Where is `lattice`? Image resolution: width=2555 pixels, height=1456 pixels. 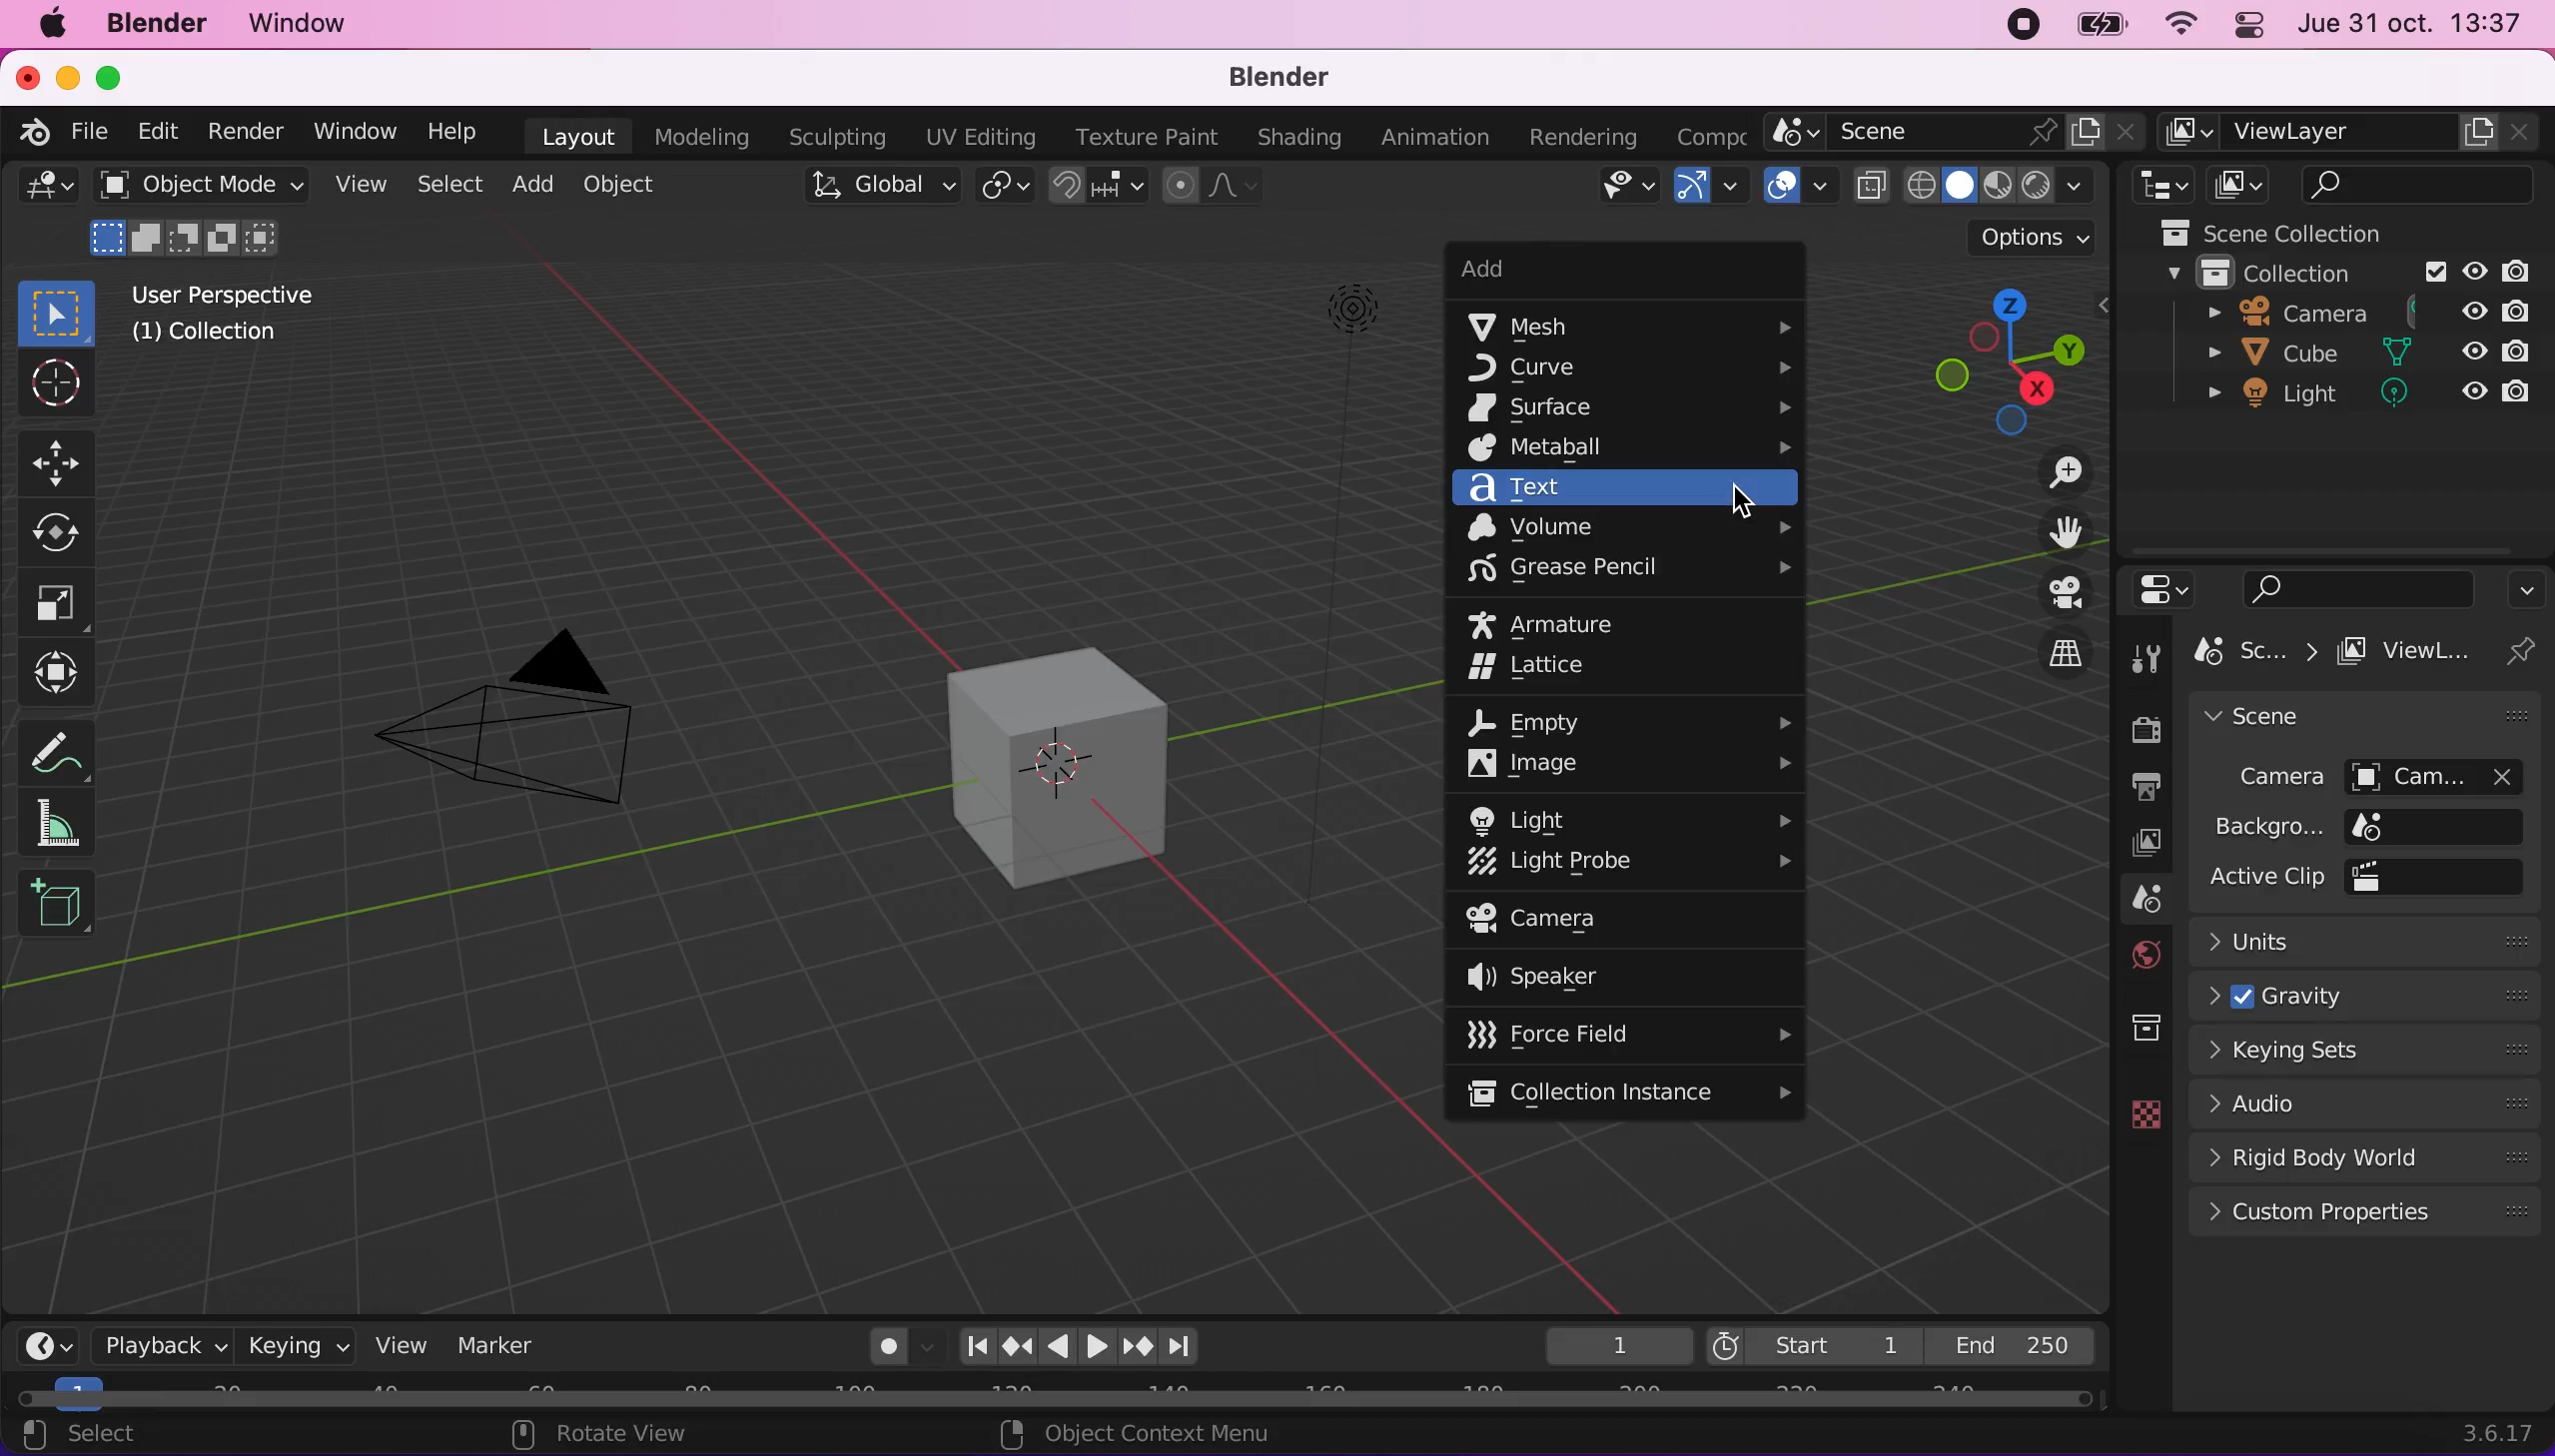 lattice is located at coordinates (1557, 669).